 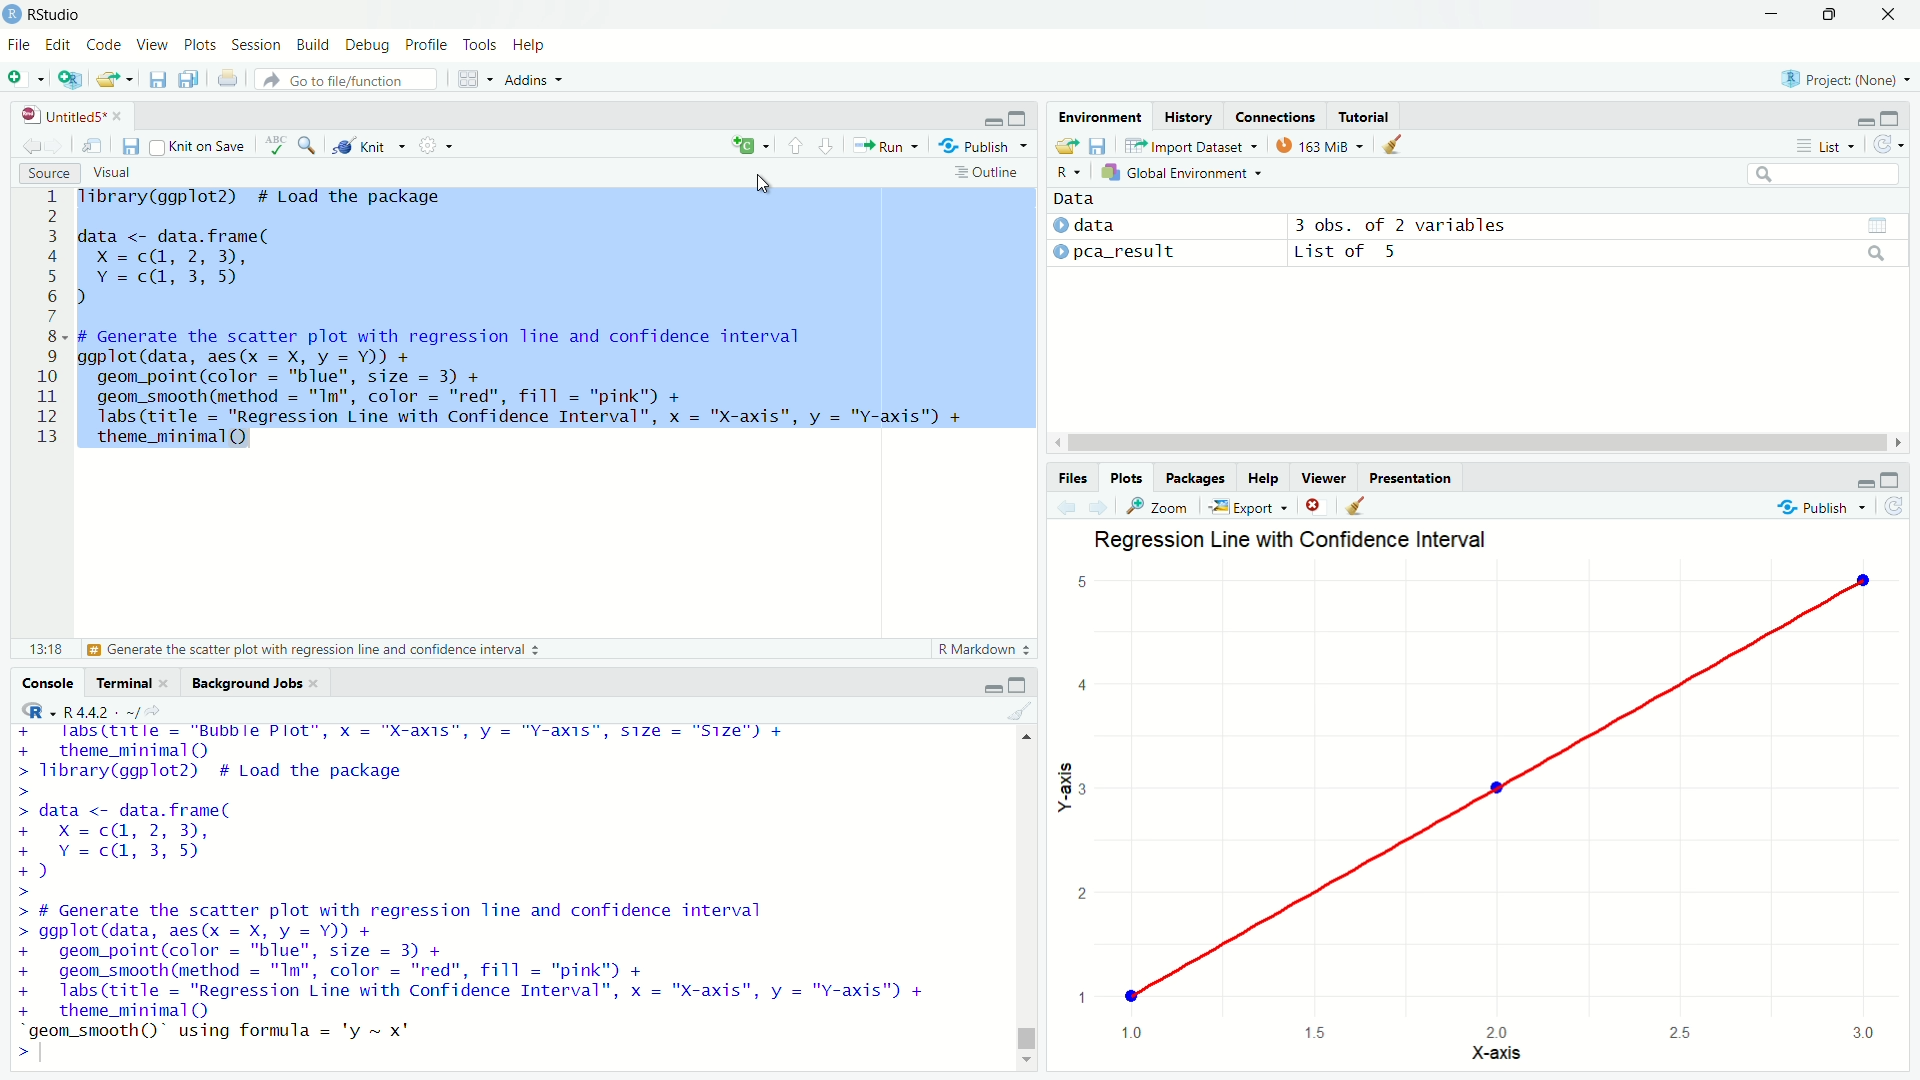 What do you see at coordinates (1316, 506) in the screenshot?
I see `Remove current plot` at bounding box center [1316, 506].